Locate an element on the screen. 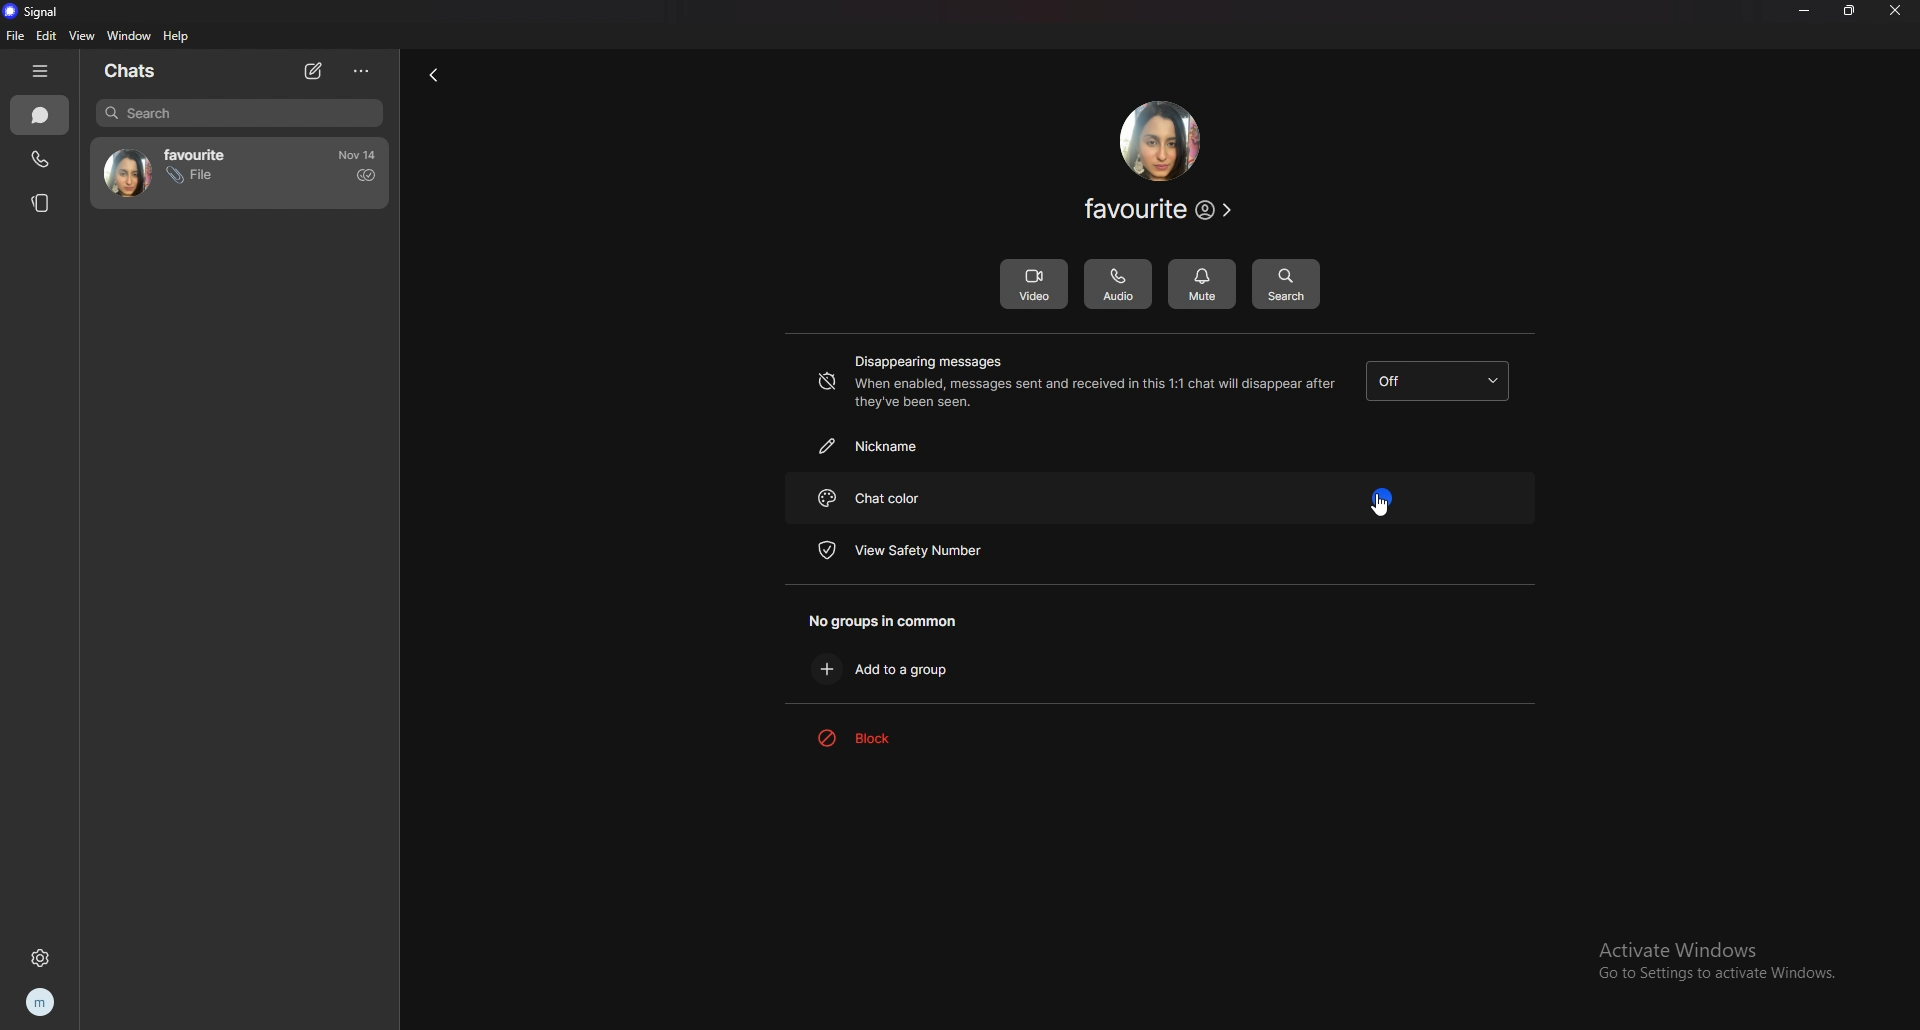 The width and height of the screenshot is (1920, 1030). block is located at coordinates (878, 738).